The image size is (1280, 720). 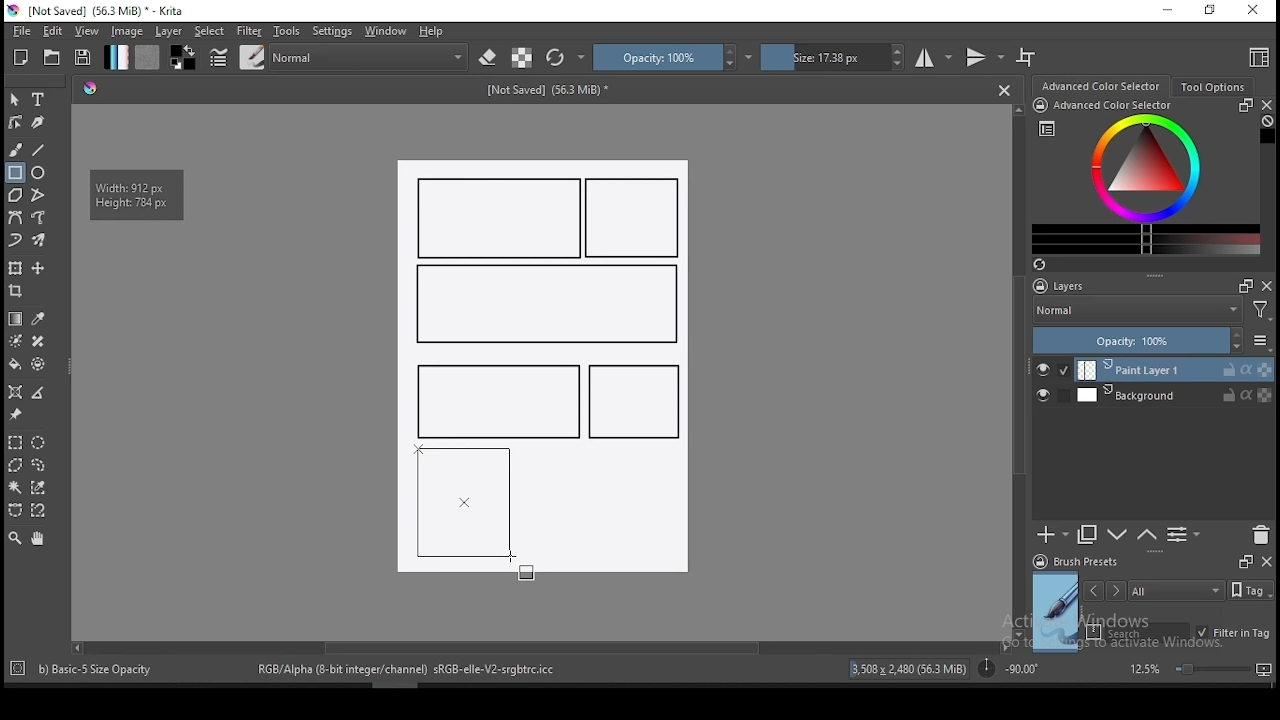 What do you see at coordinates (17, 341) in the screenshot?
I see `colorize mask tool` at bounding box center [17, 341].